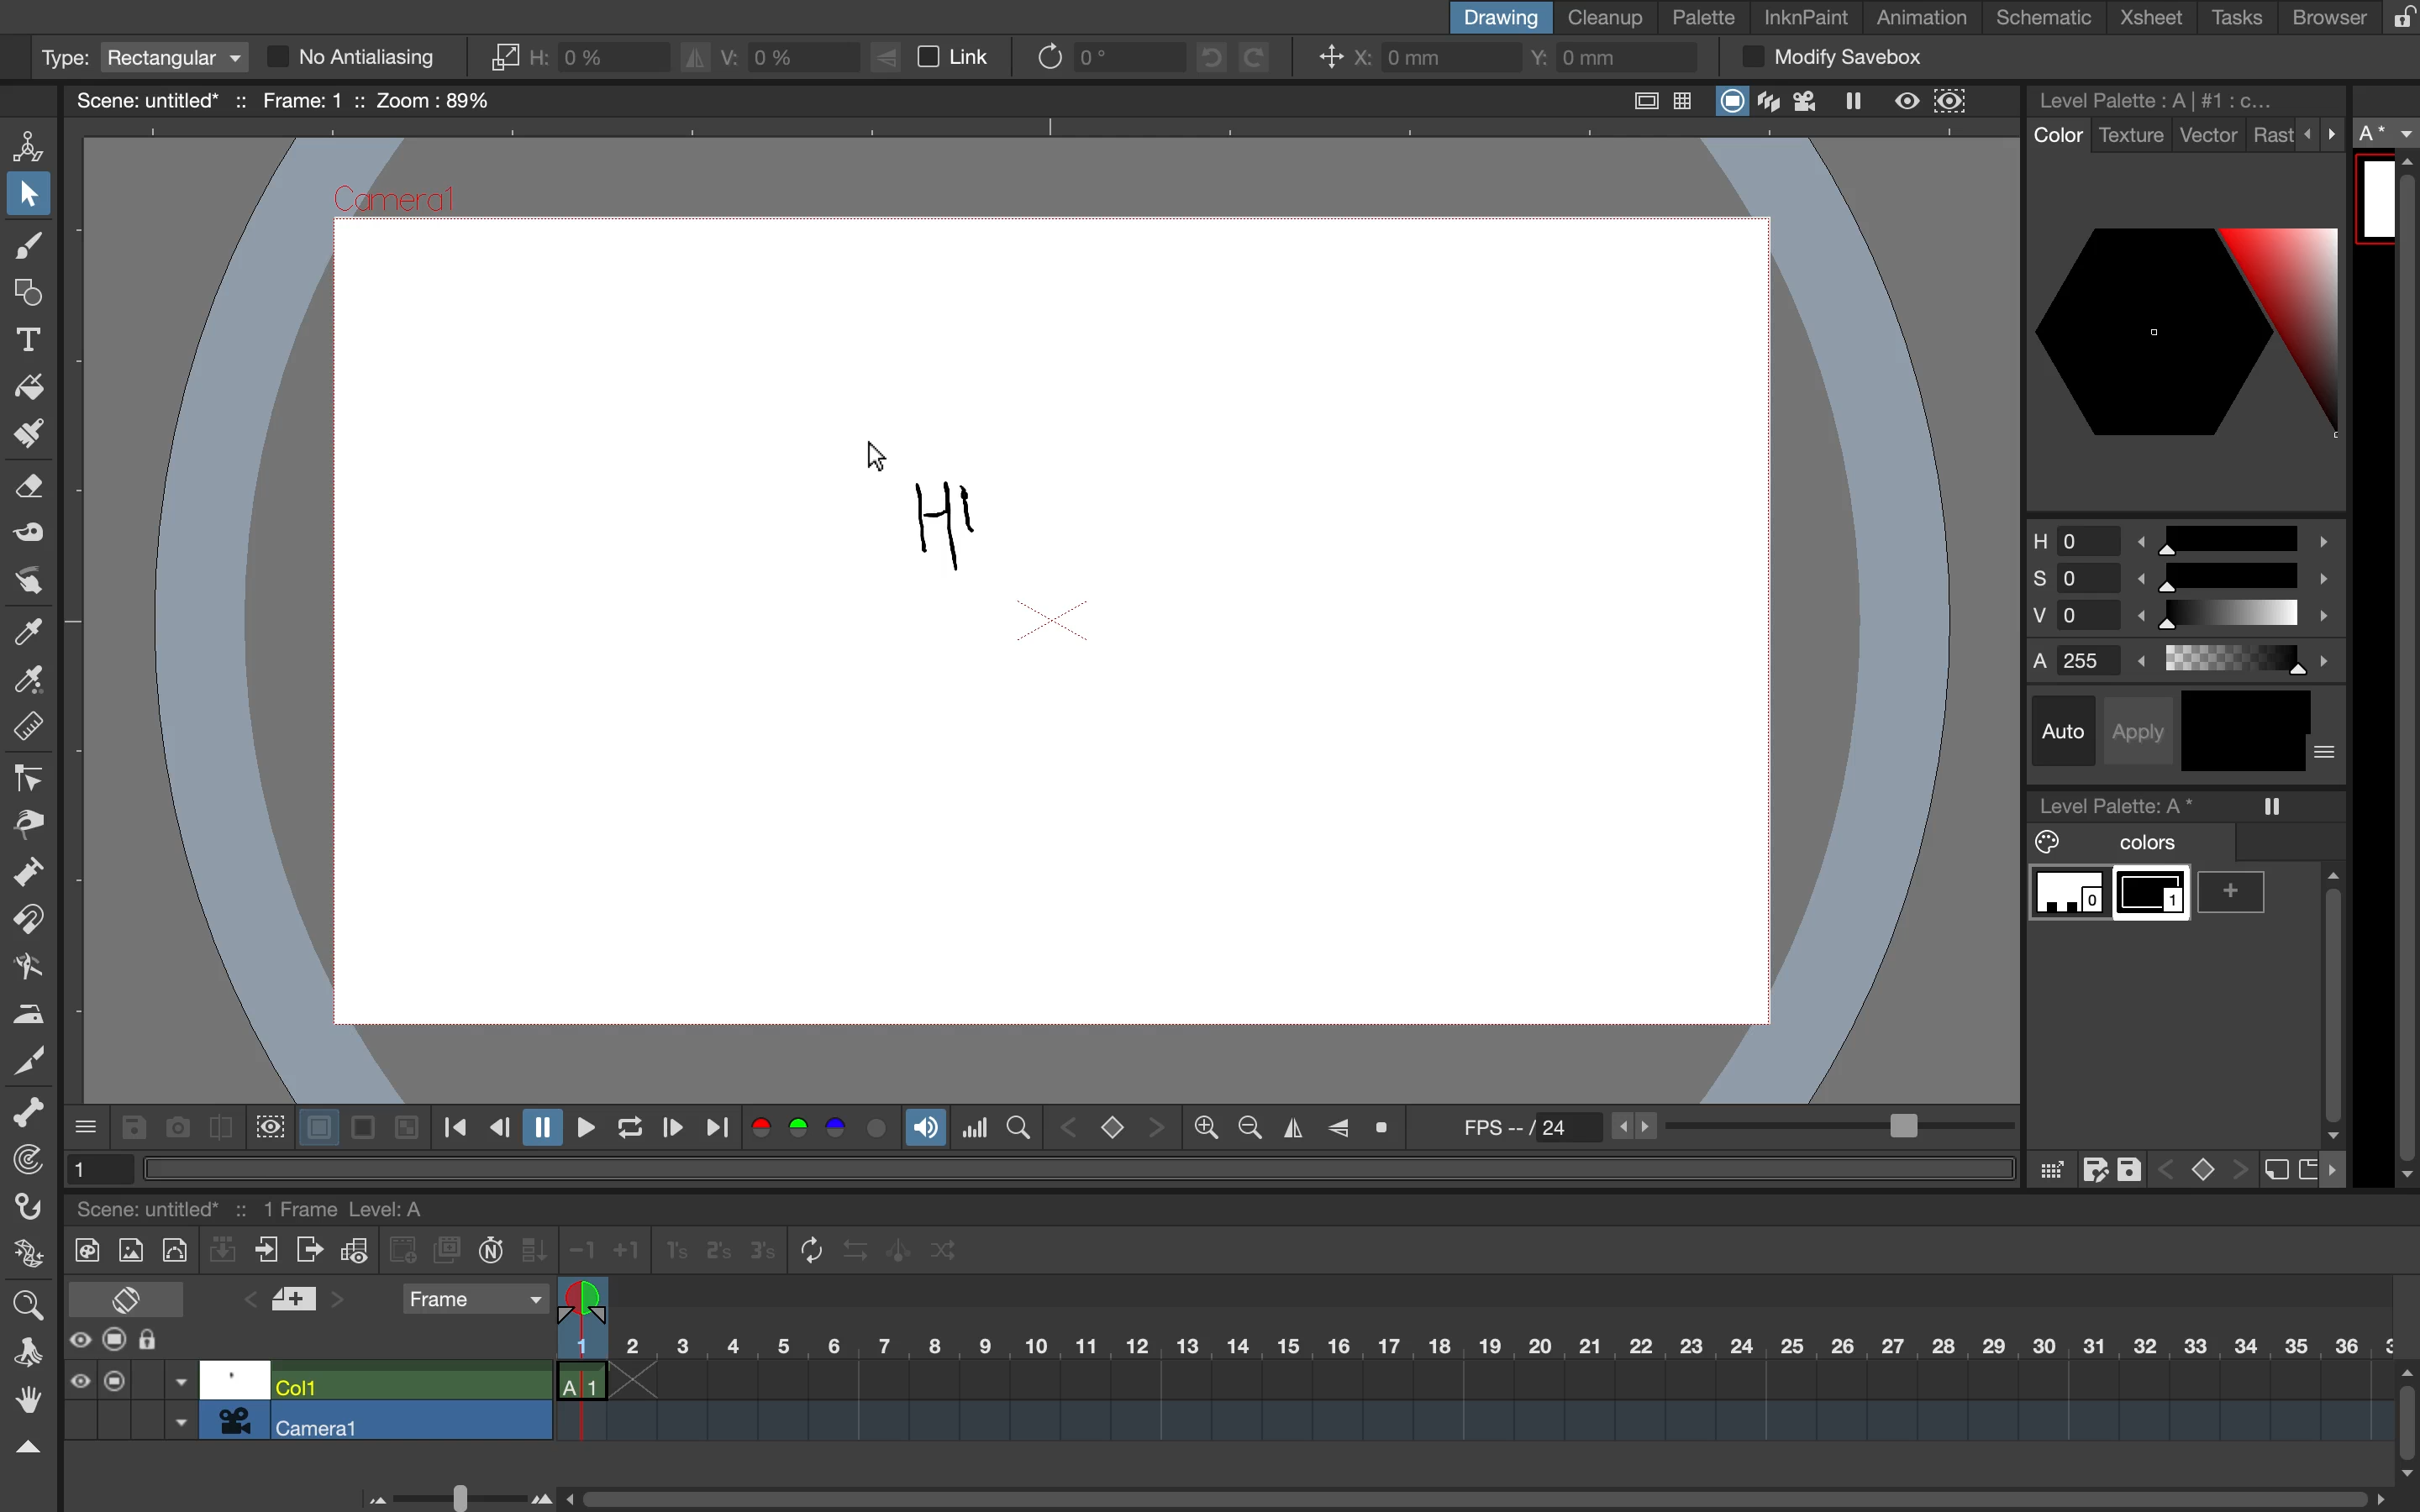  I want to click on soundtrack, so click(925, 1133).